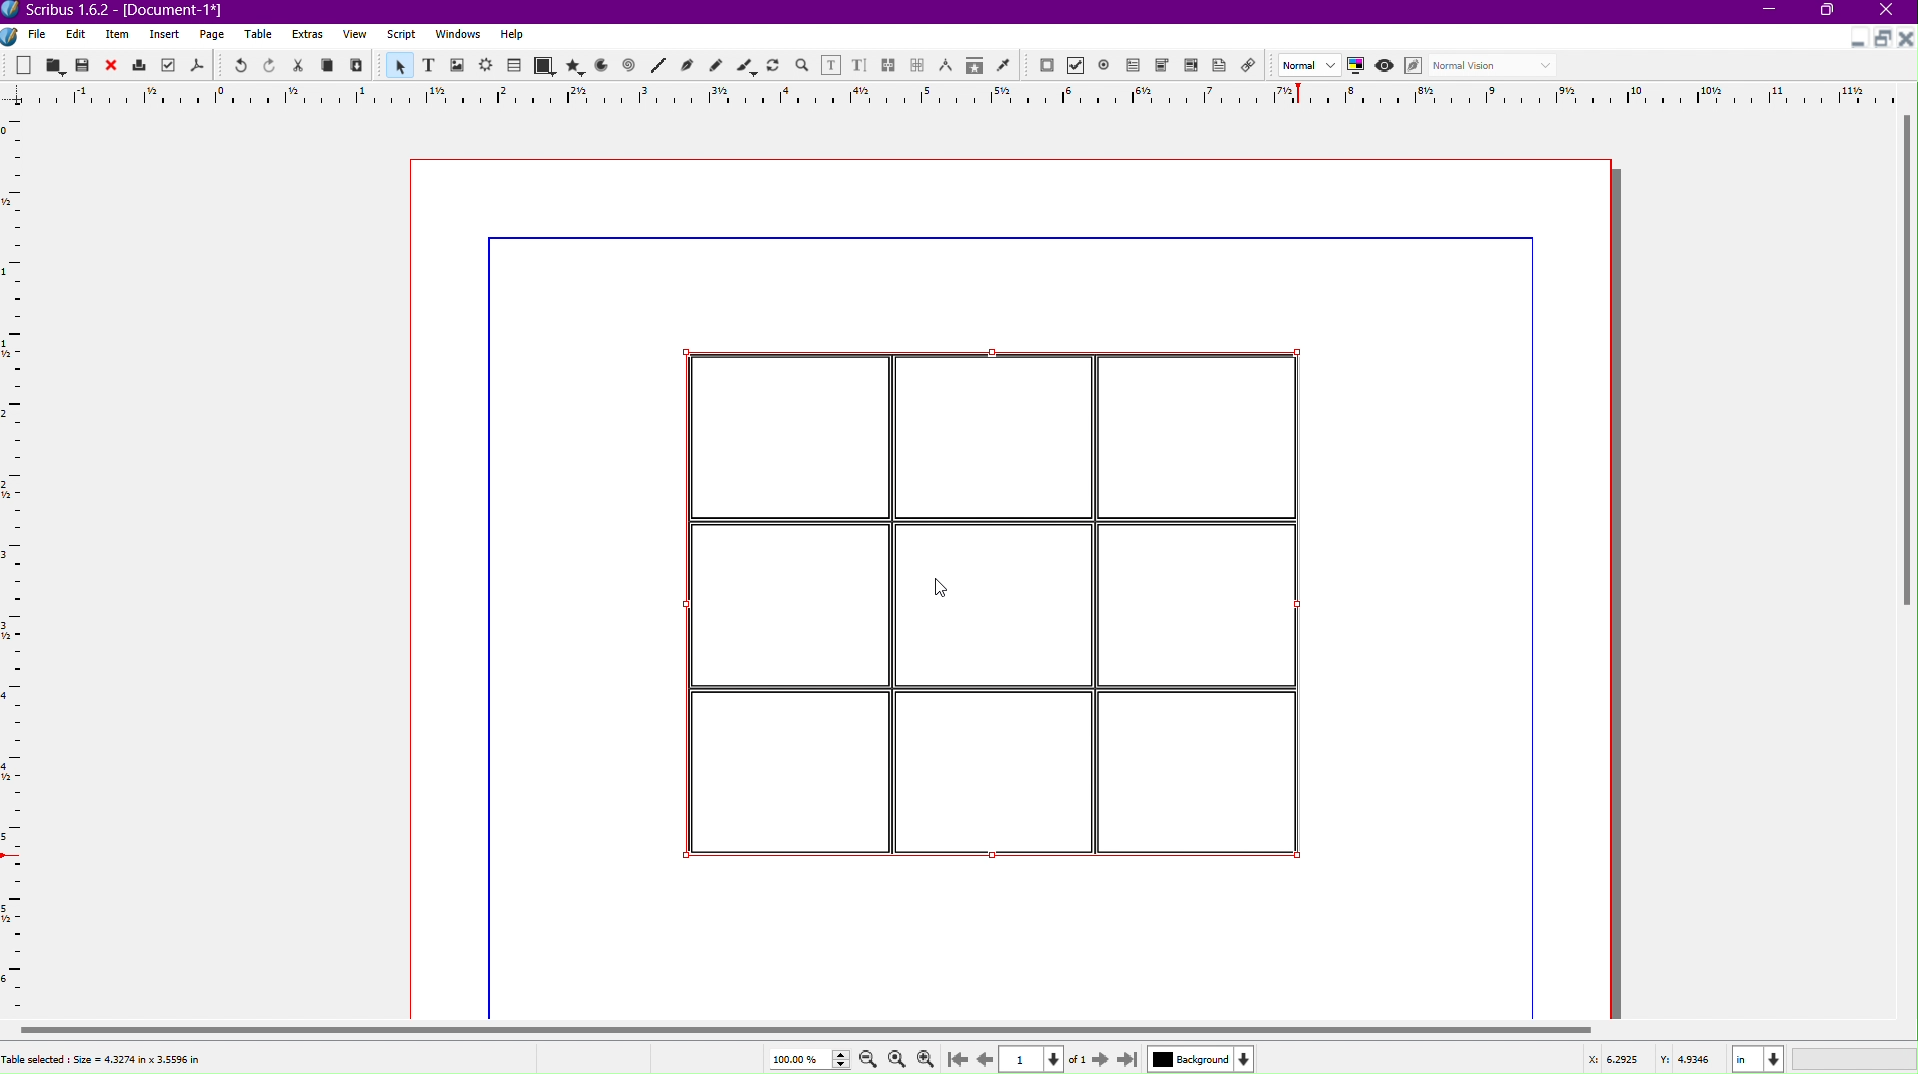 The height and width of the screenshot is (1074, 1918). I want to click on Save, so click(84, 64).